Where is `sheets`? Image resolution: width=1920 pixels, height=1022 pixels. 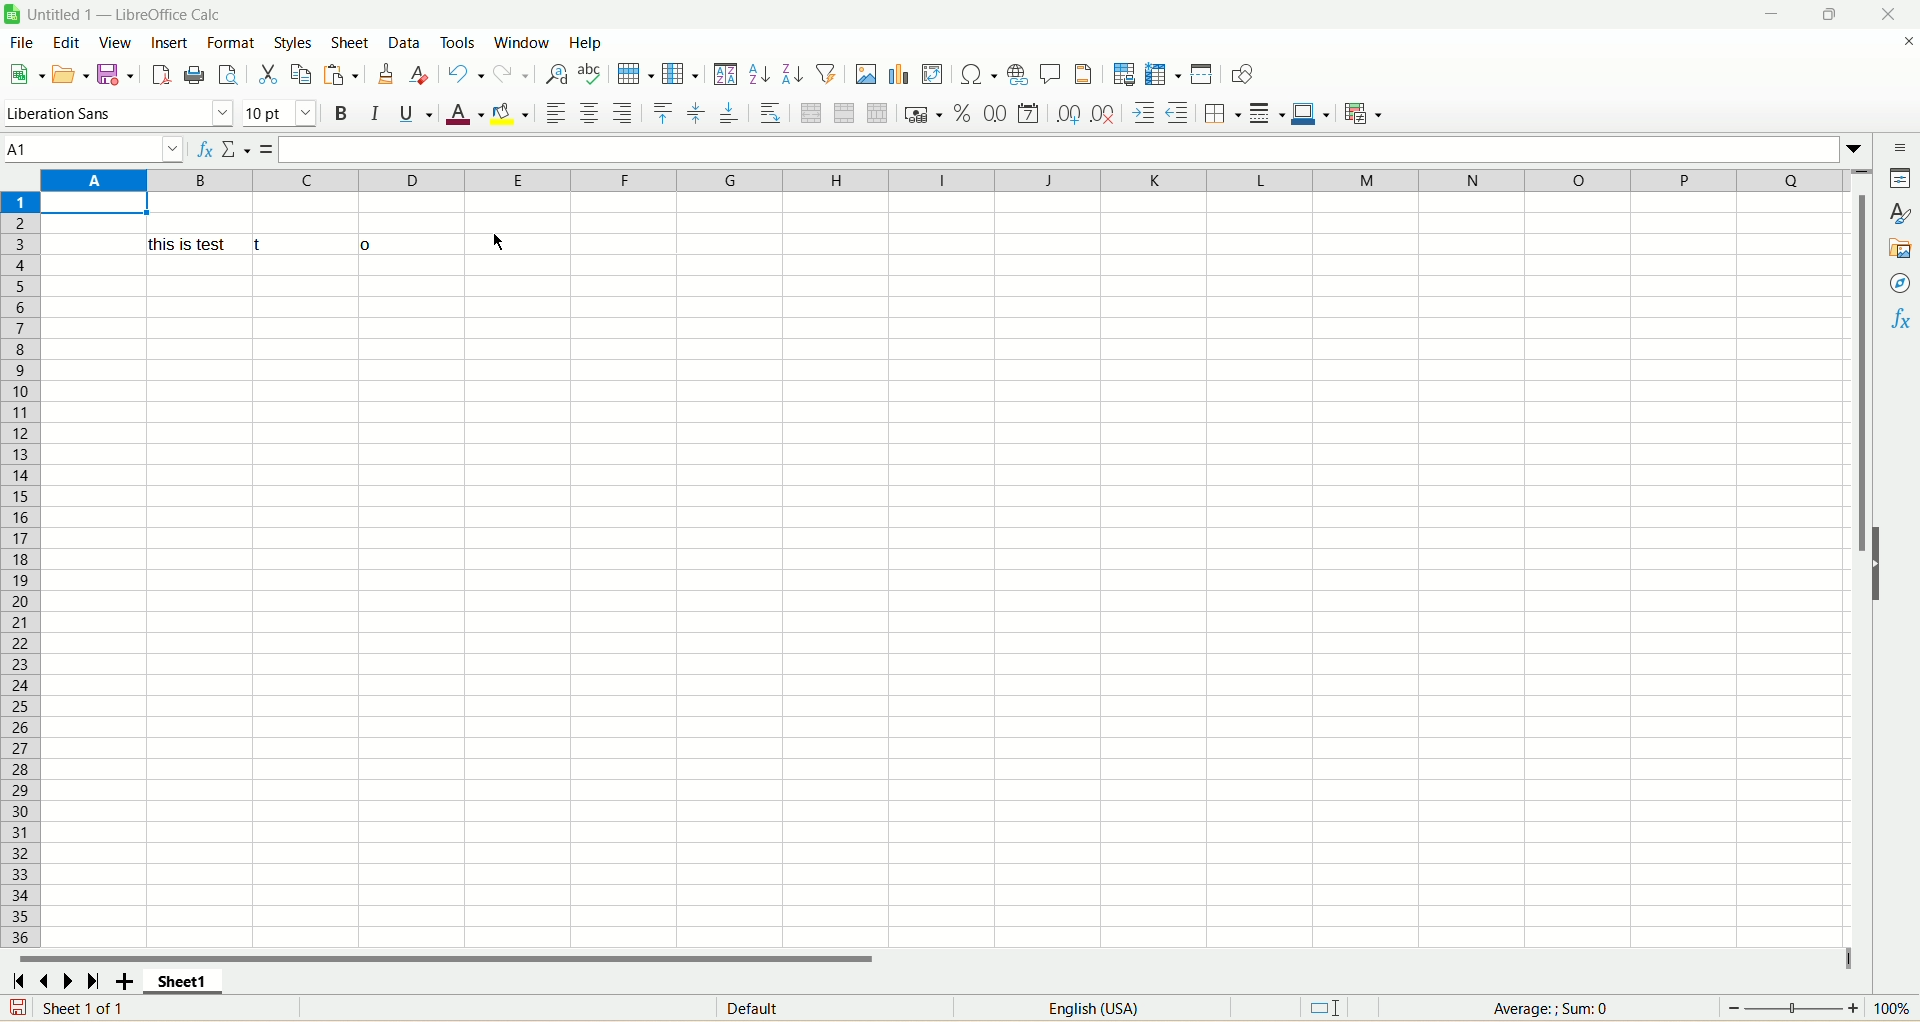 sheets is located at coordinates (351, 40).